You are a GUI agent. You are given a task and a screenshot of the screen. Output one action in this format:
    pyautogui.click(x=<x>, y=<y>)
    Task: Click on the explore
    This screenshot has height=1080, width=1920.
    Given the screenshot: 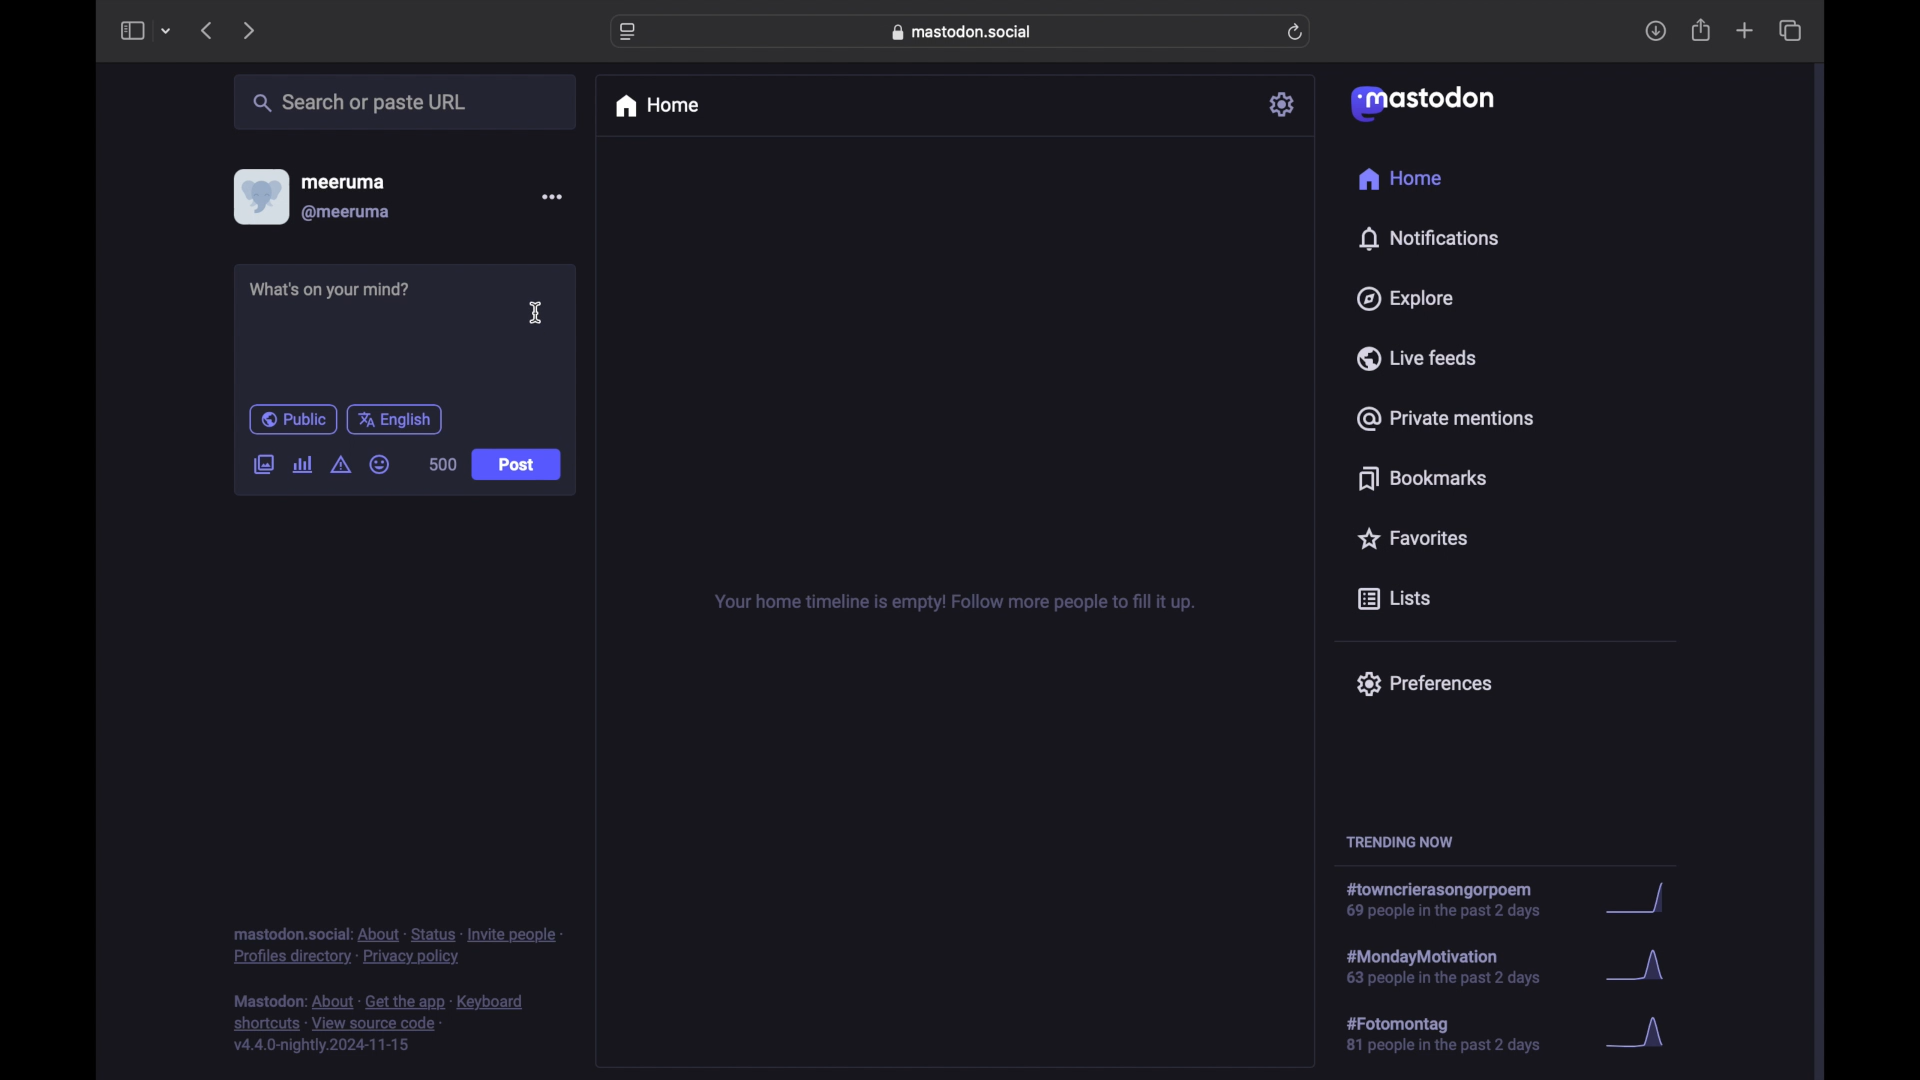 What is the action you would take?
    pyautogui.click(x=1403, y=299)
    